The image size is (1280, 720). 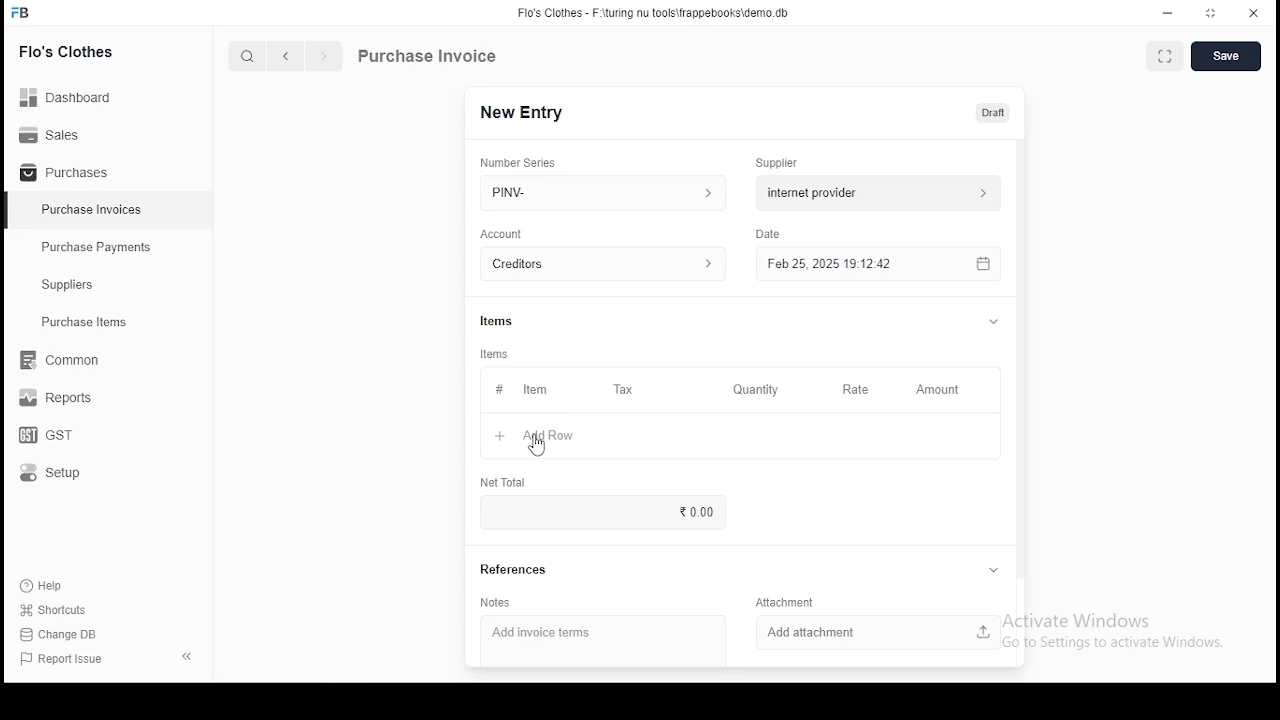 What do you see at coordinates (693, 511) in the screenshot?
I see `0.00` at bounding box center [693, 511].